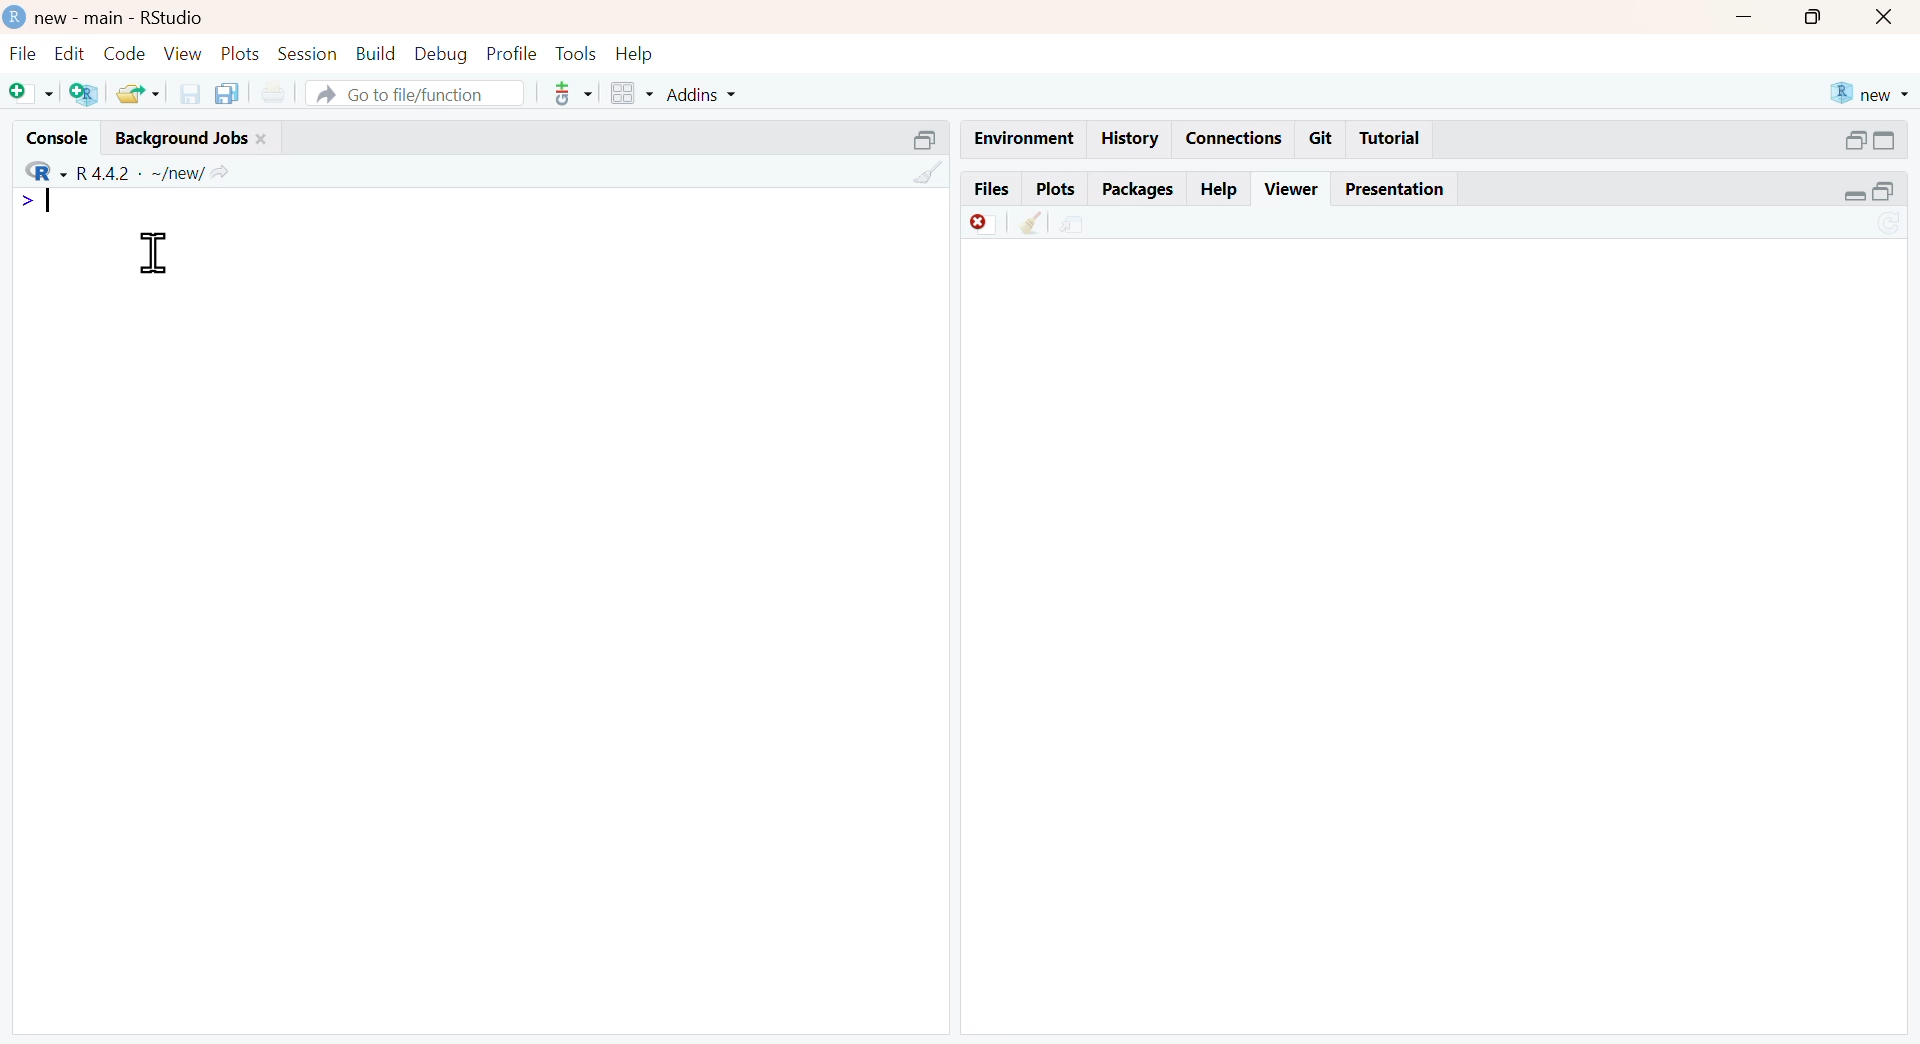 This screenshot has width=1920, height=1044. I want to click on grid, so click(634, 93).